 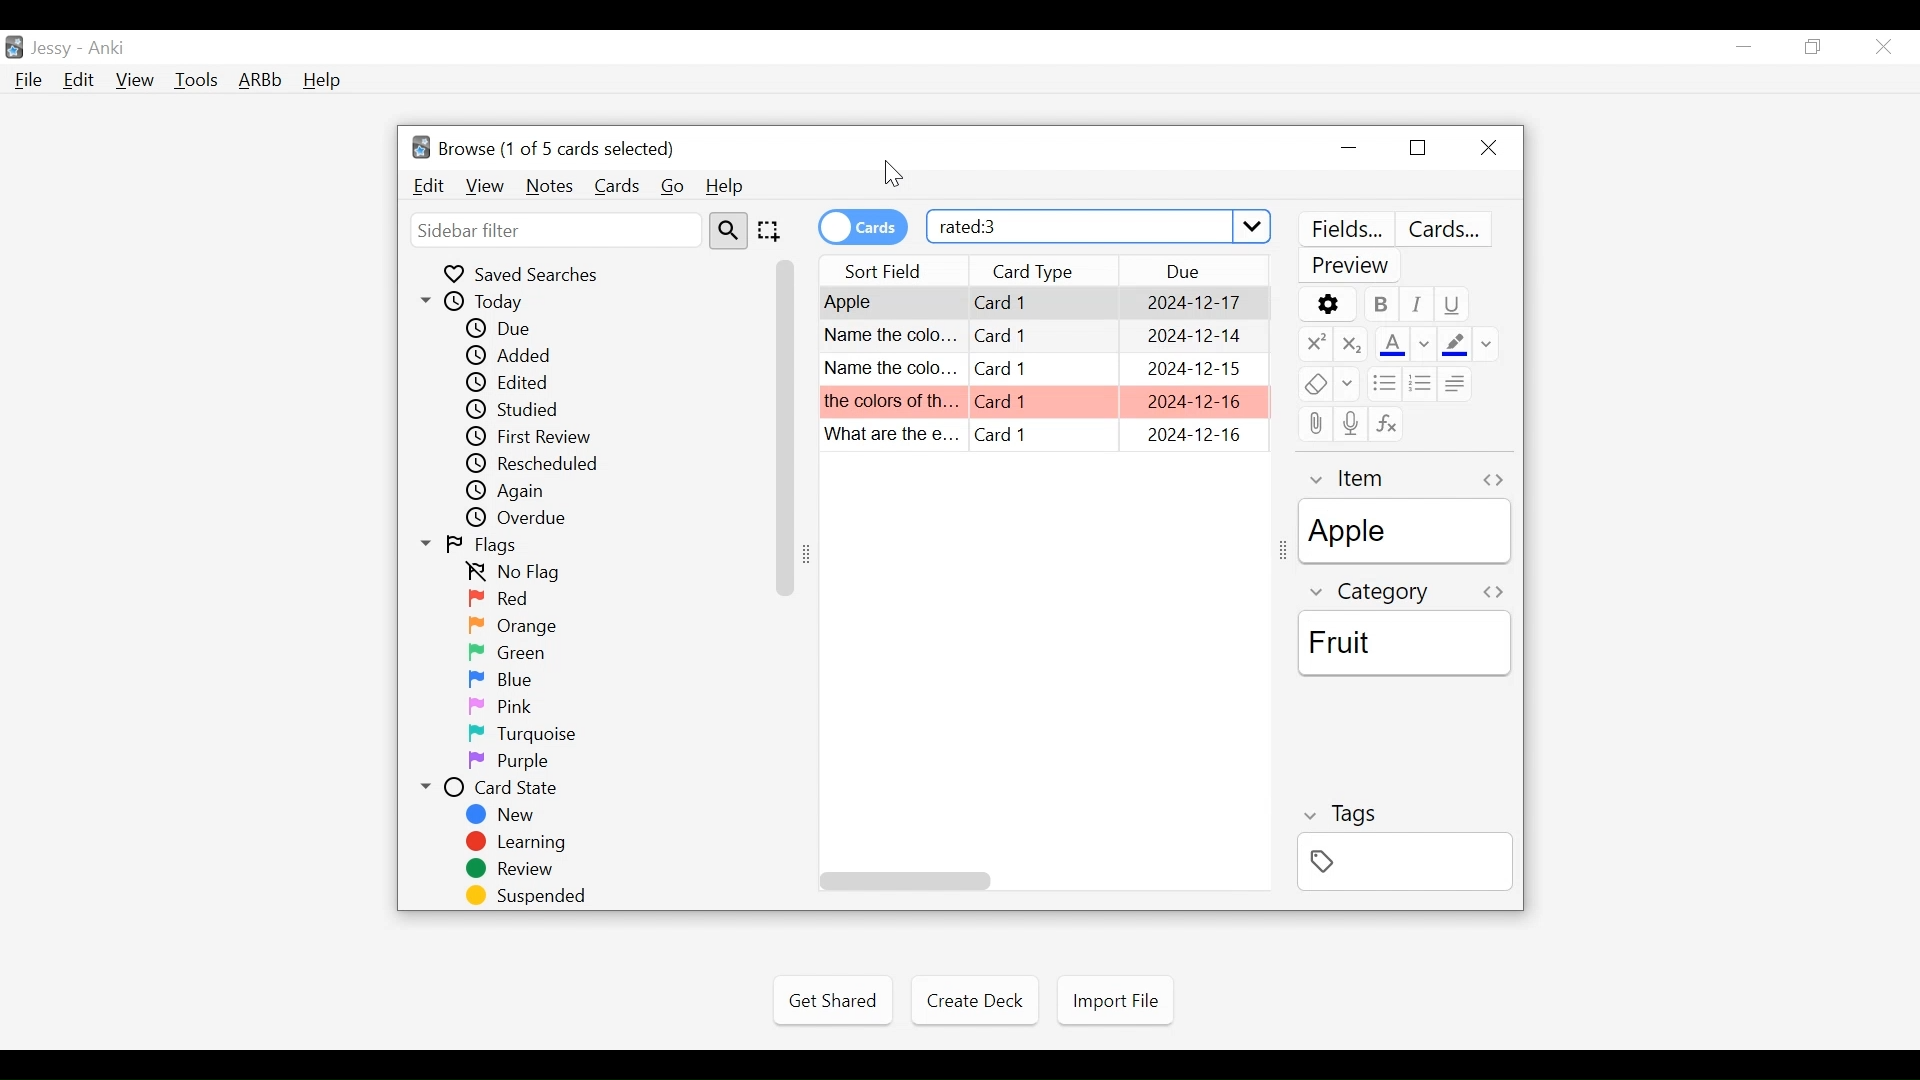 What do you see at coordinates (890, 334) in the screenshot?
I see `Card` at bounding box center [890, 334].